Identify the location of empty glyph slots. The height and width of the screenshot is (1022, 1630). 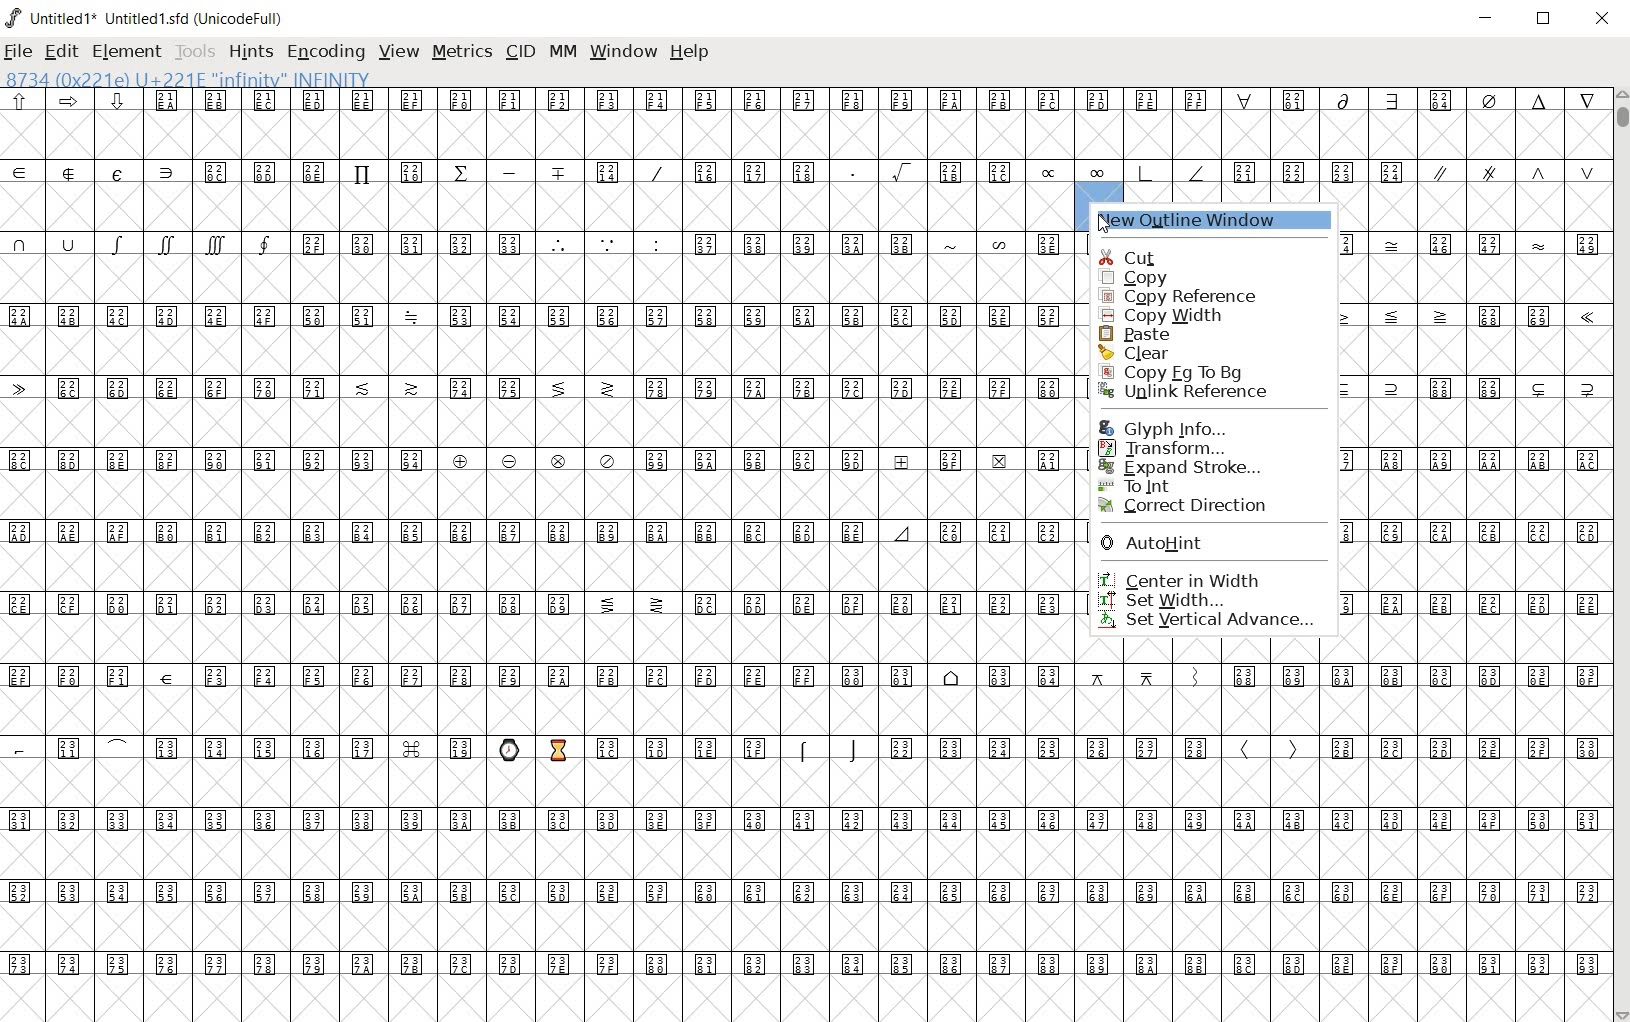
(1474, 207).